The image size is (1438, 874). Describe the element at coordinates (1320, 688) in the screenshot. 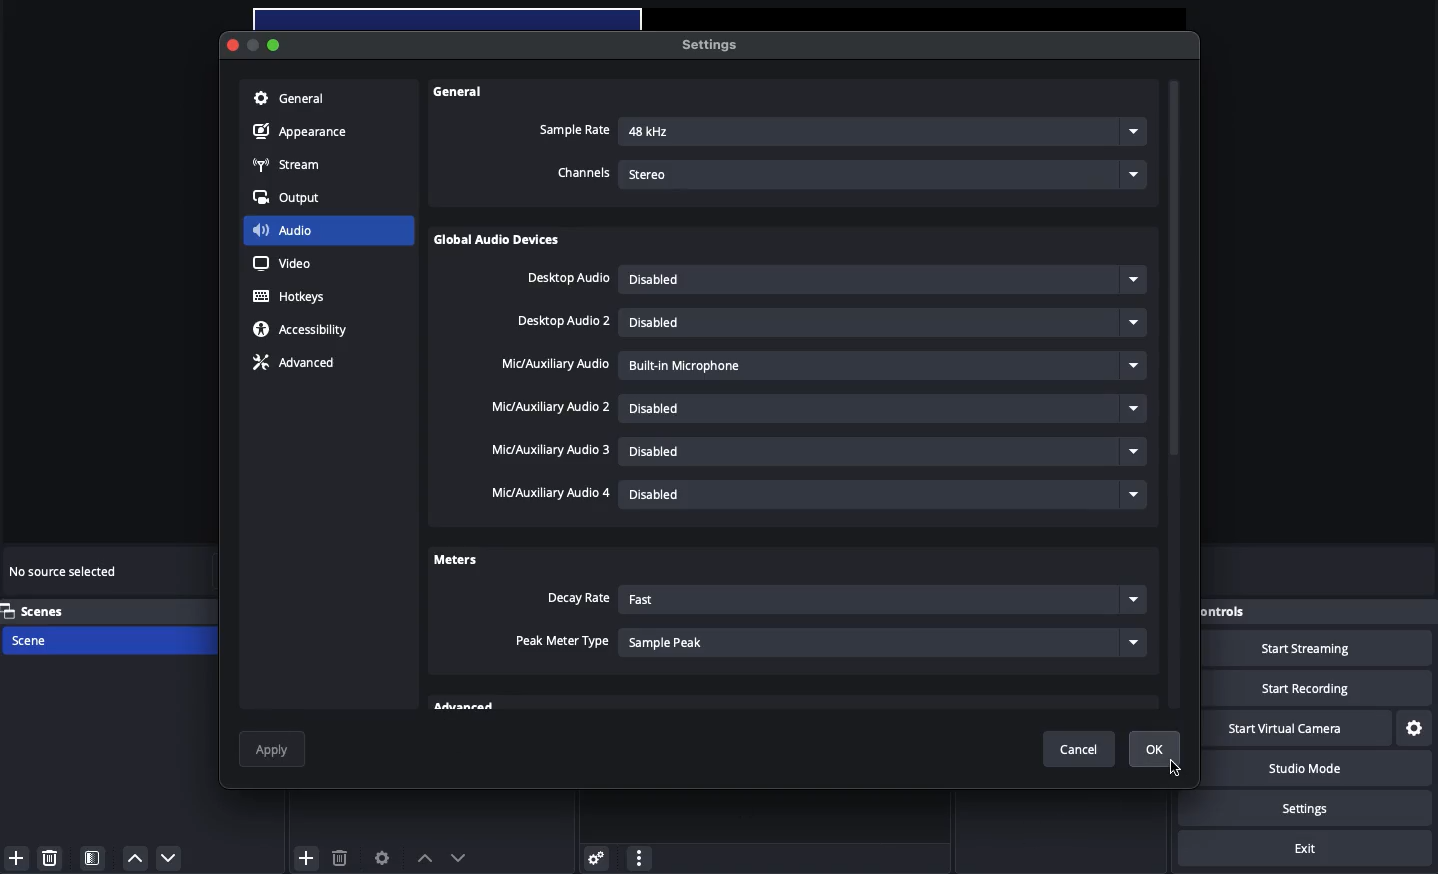

I see `Start recording` at that location.